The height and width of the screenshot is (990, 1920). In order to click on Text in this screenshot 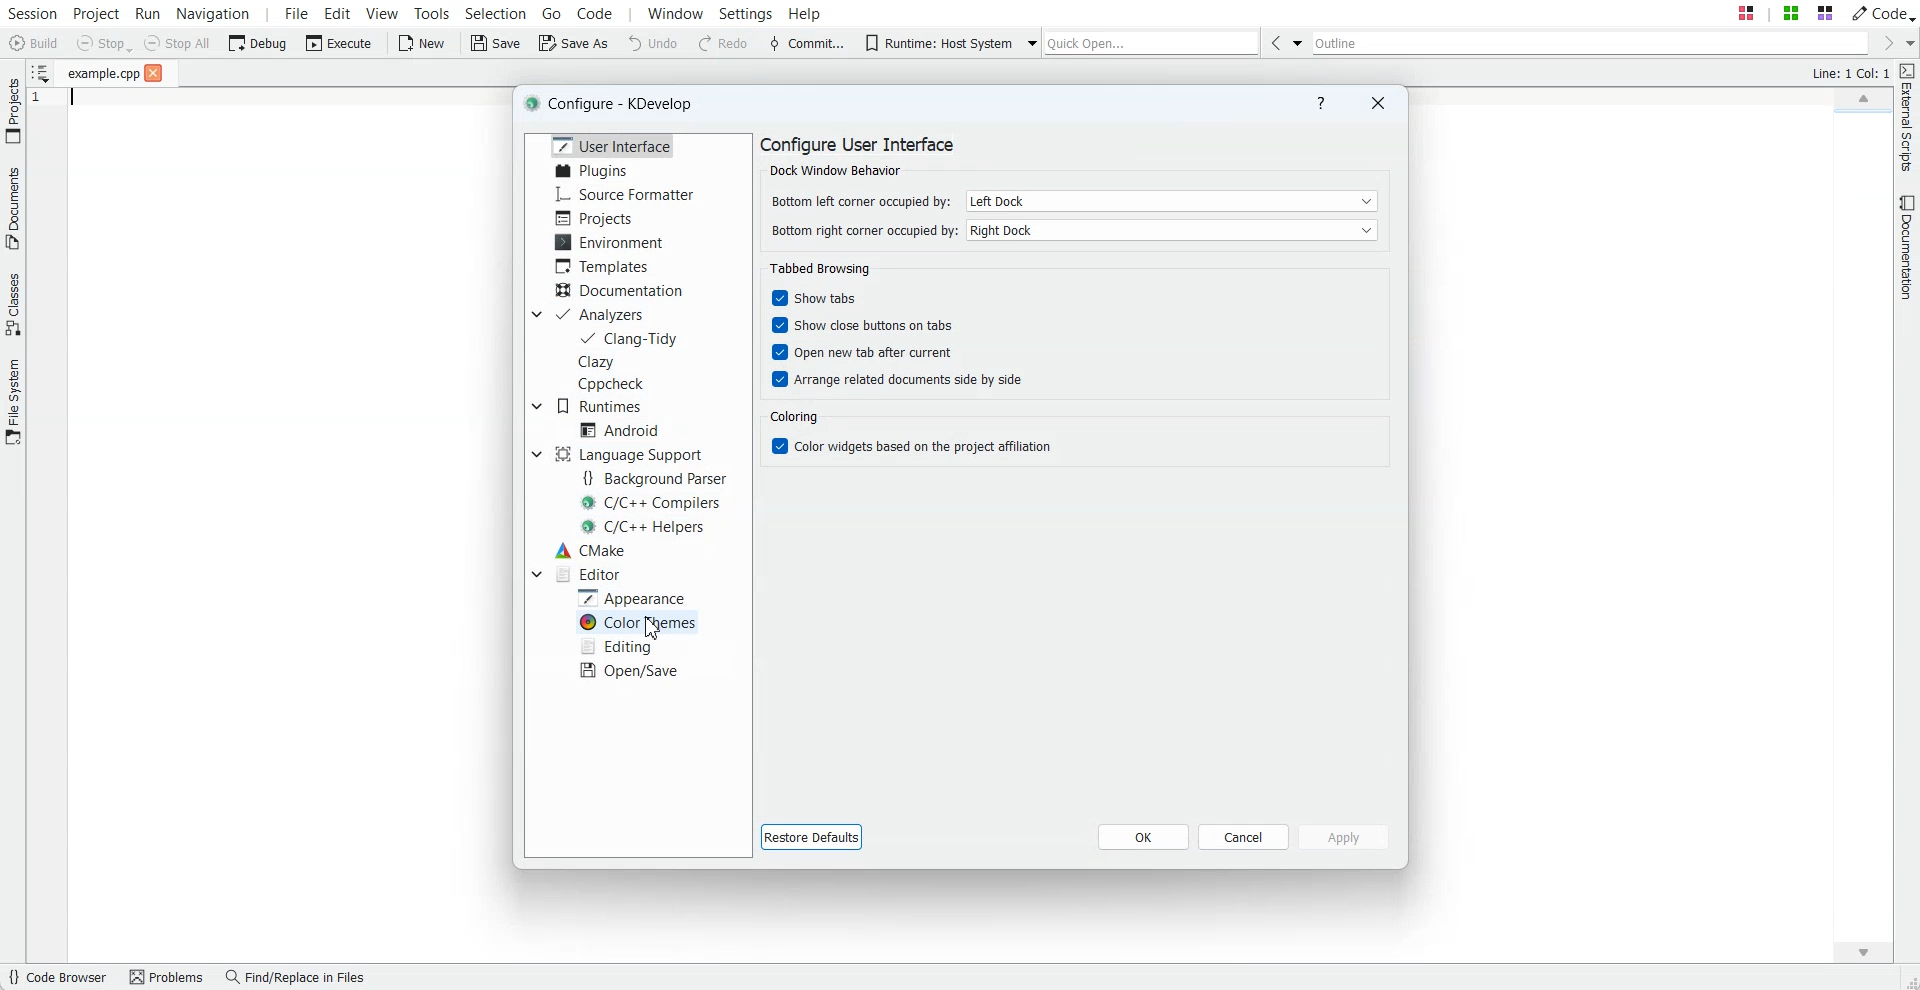, I will do `click(617, 104)`.